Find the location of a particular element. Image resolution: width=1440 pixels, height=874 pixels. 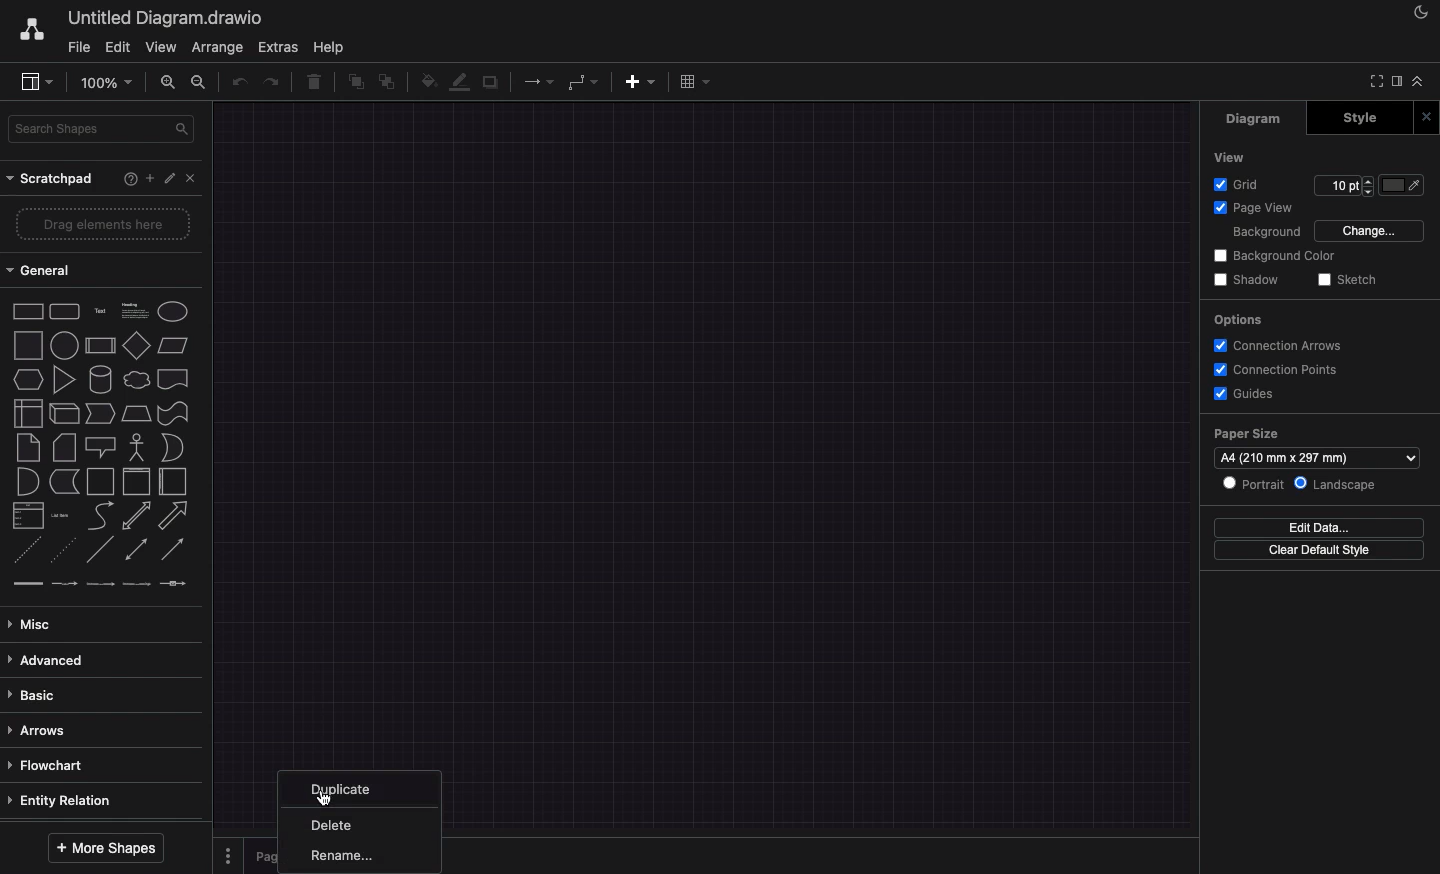

parallelogram is located at coordinates (173, 345).